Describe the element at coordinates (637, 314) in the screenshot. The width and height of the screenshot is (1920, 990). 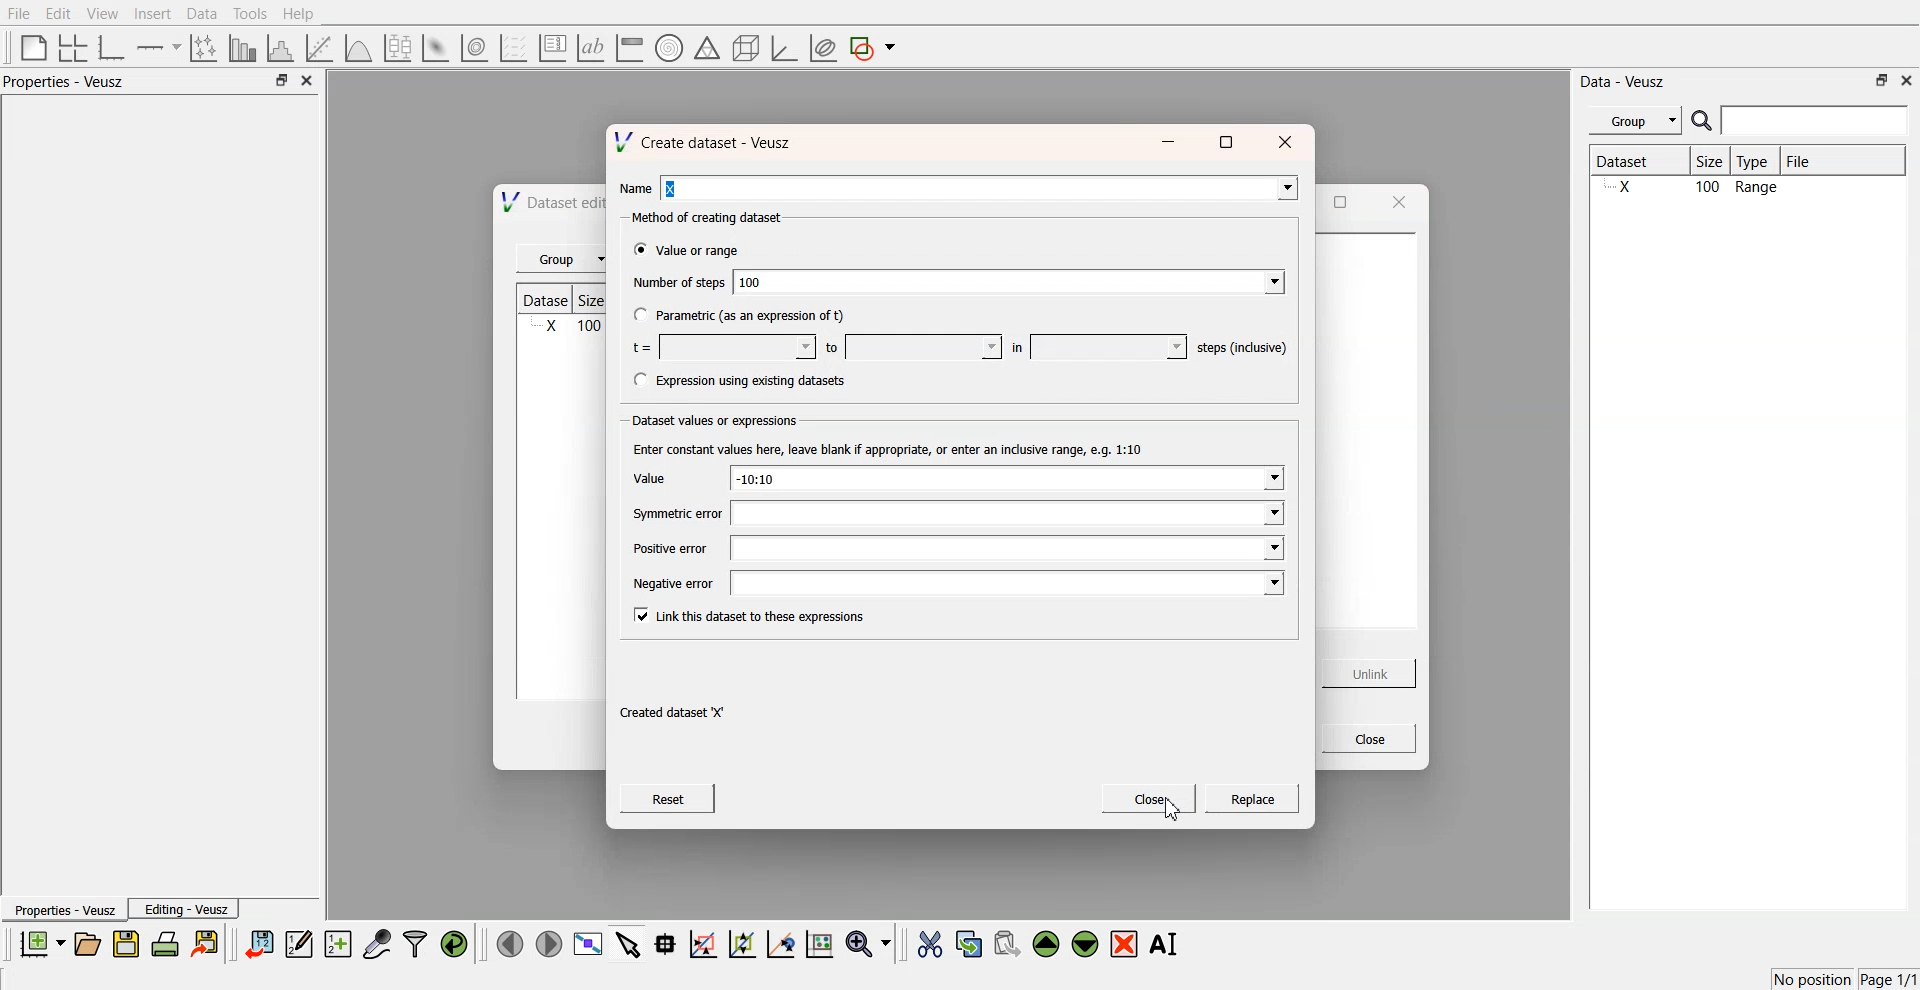
I see `checkbox` at that location.